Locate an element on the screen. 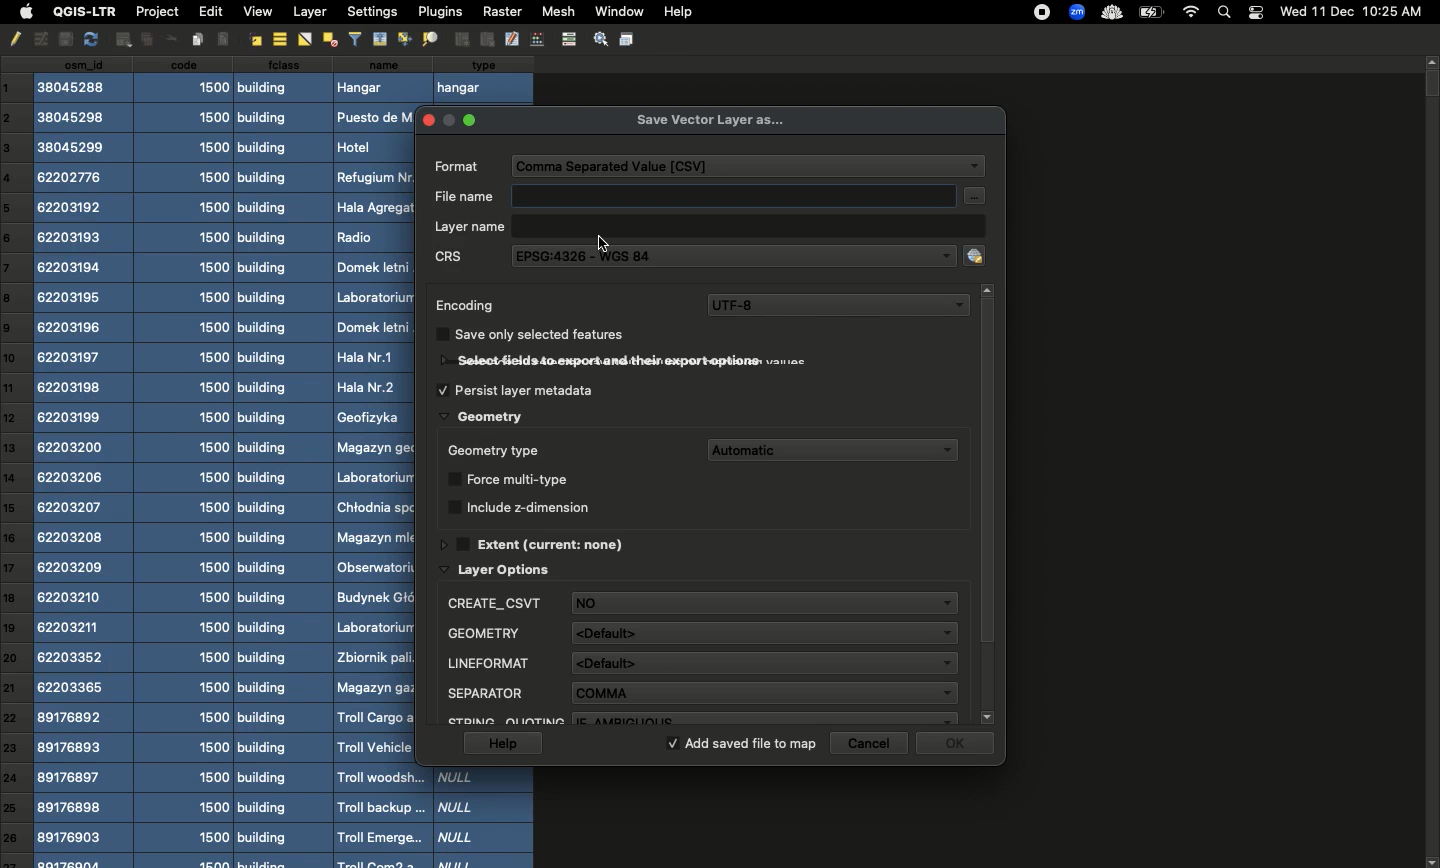  close is located at coordinates (431, 117).